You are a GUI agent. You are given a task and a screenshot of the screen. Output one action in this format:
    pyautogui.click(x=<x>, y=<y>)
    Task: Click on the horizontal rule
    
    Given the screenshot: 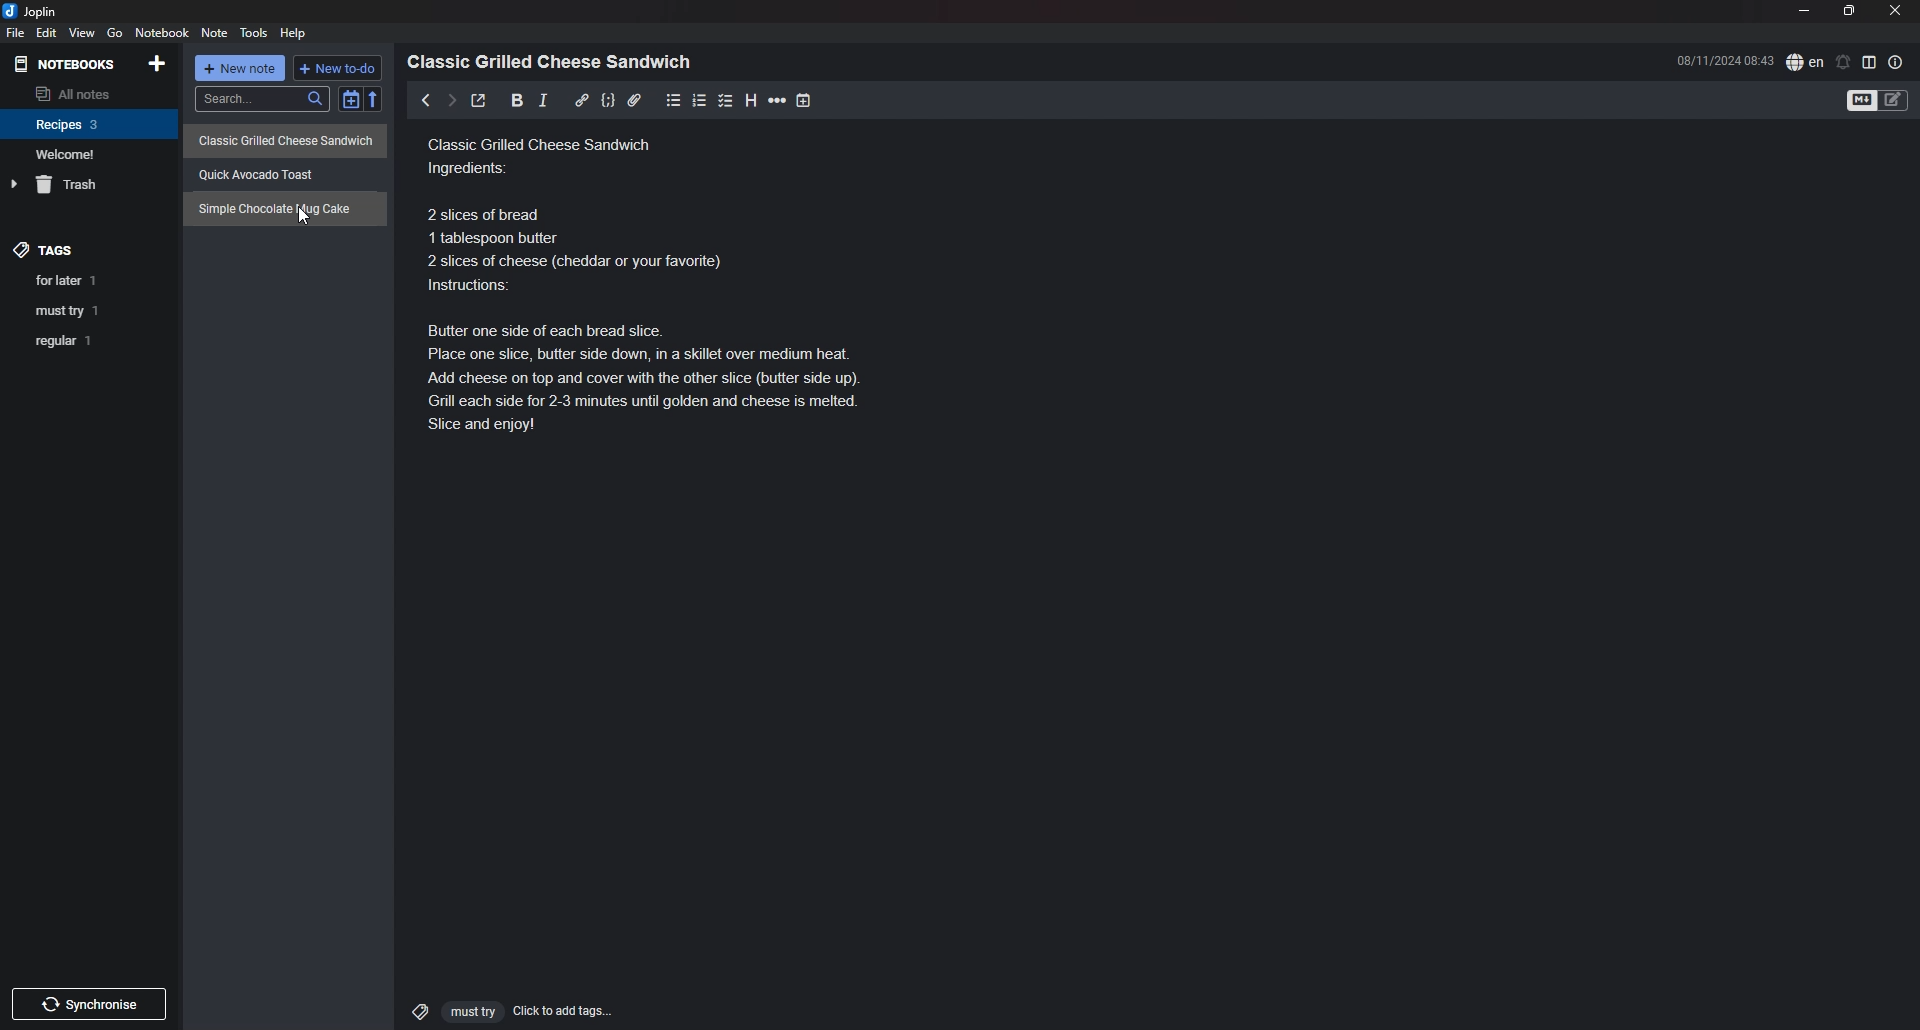 What is the action you would take?
    pyautogui.click(x=778, y=100)
    